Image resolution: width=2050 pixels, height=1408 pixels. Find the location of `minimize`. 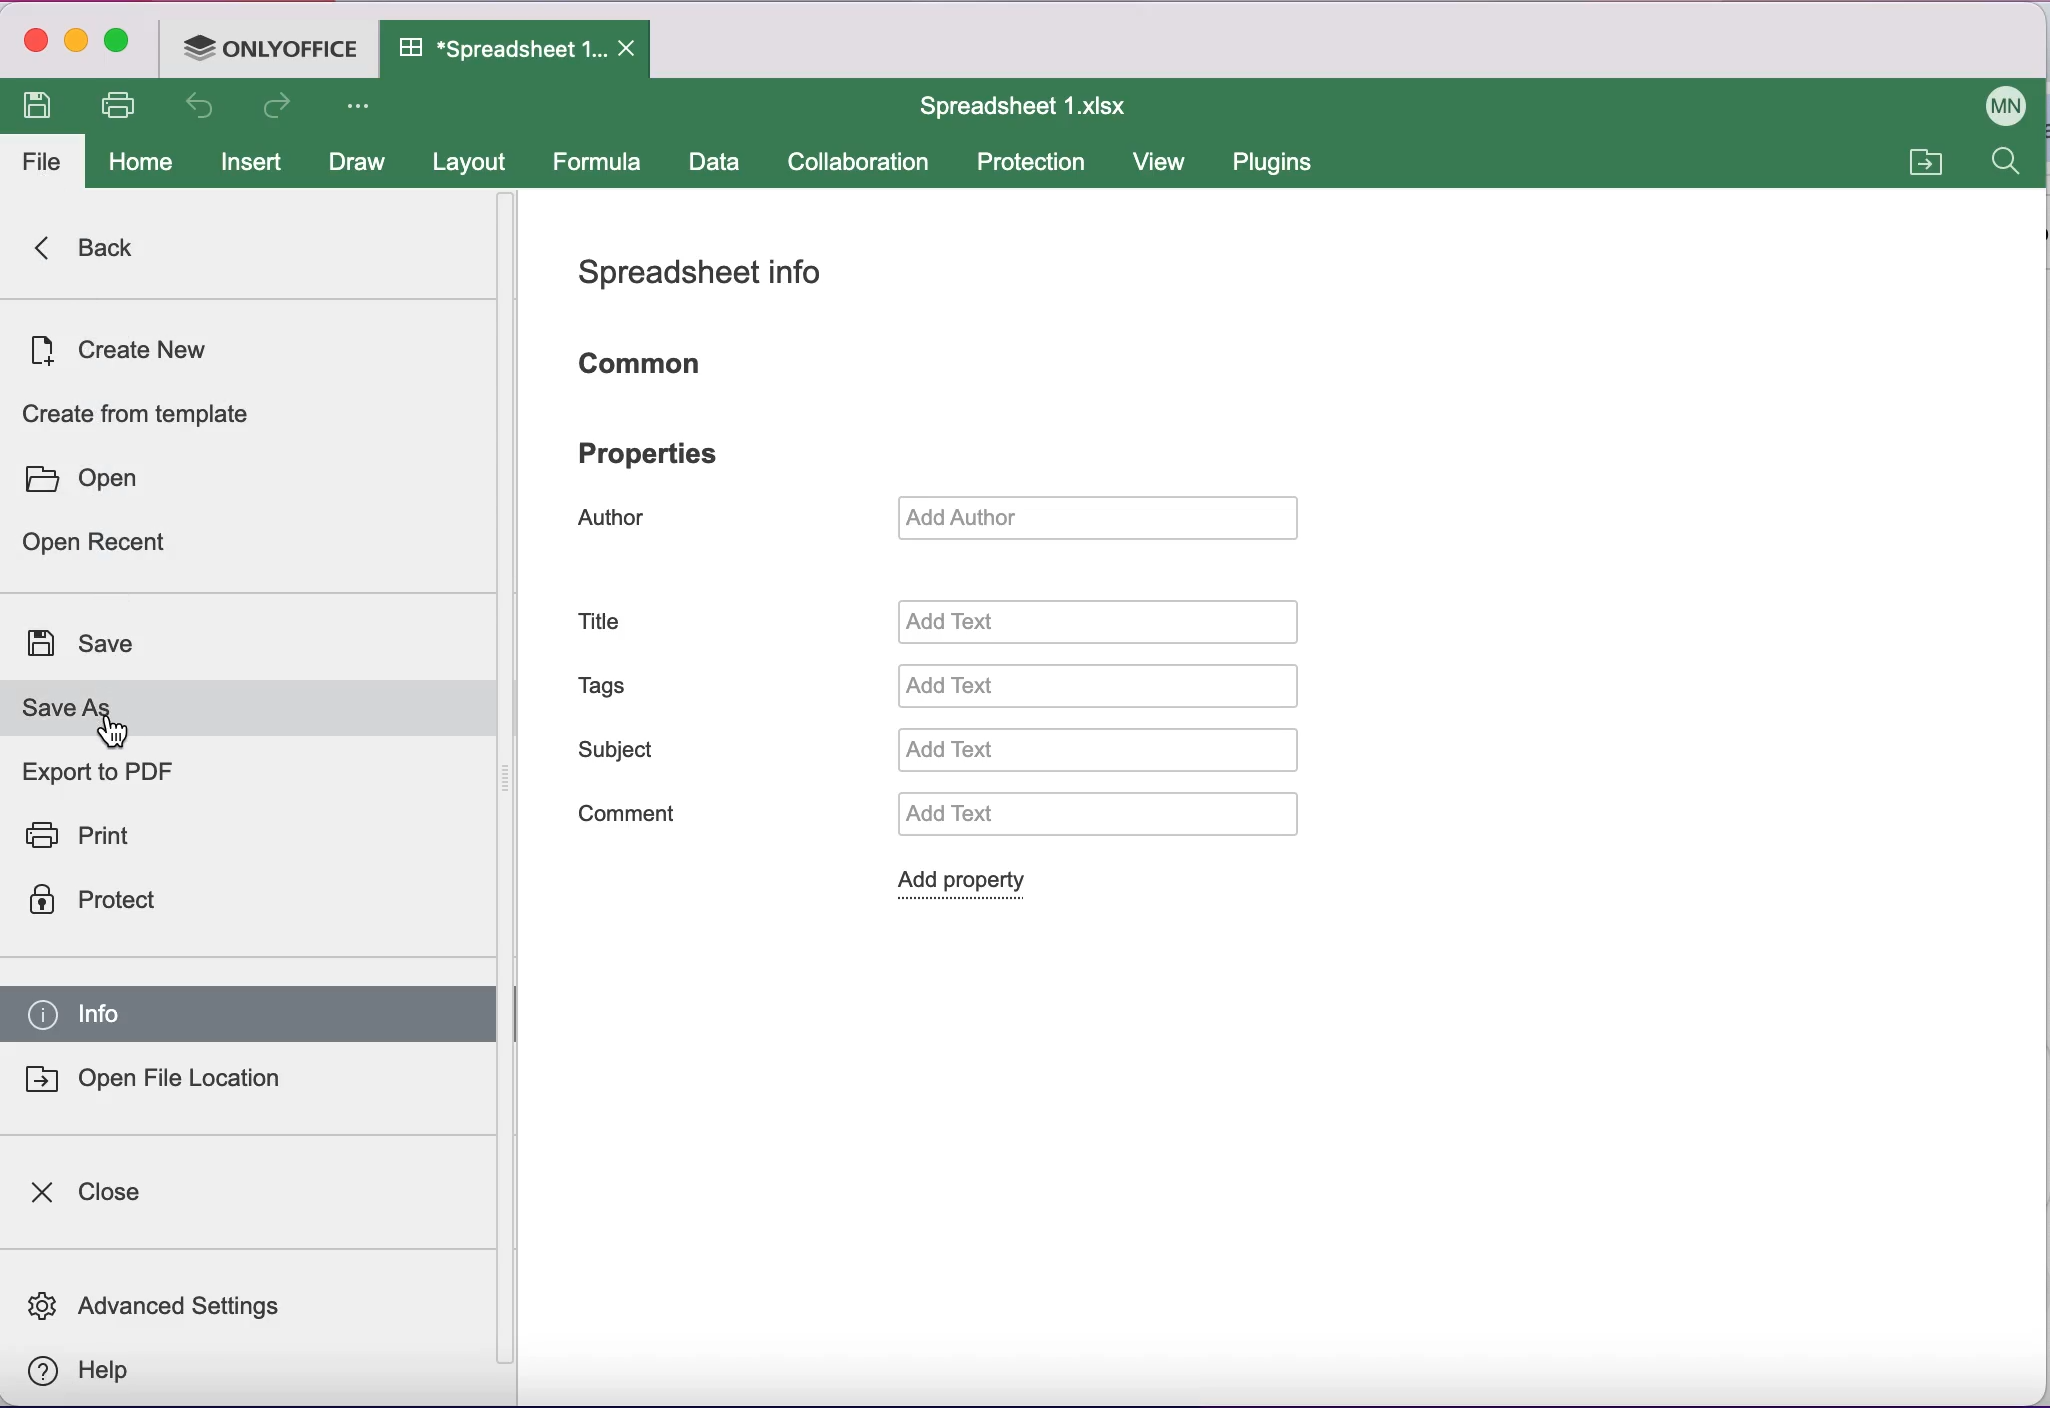

minimize is located at coordinates (77, 42).